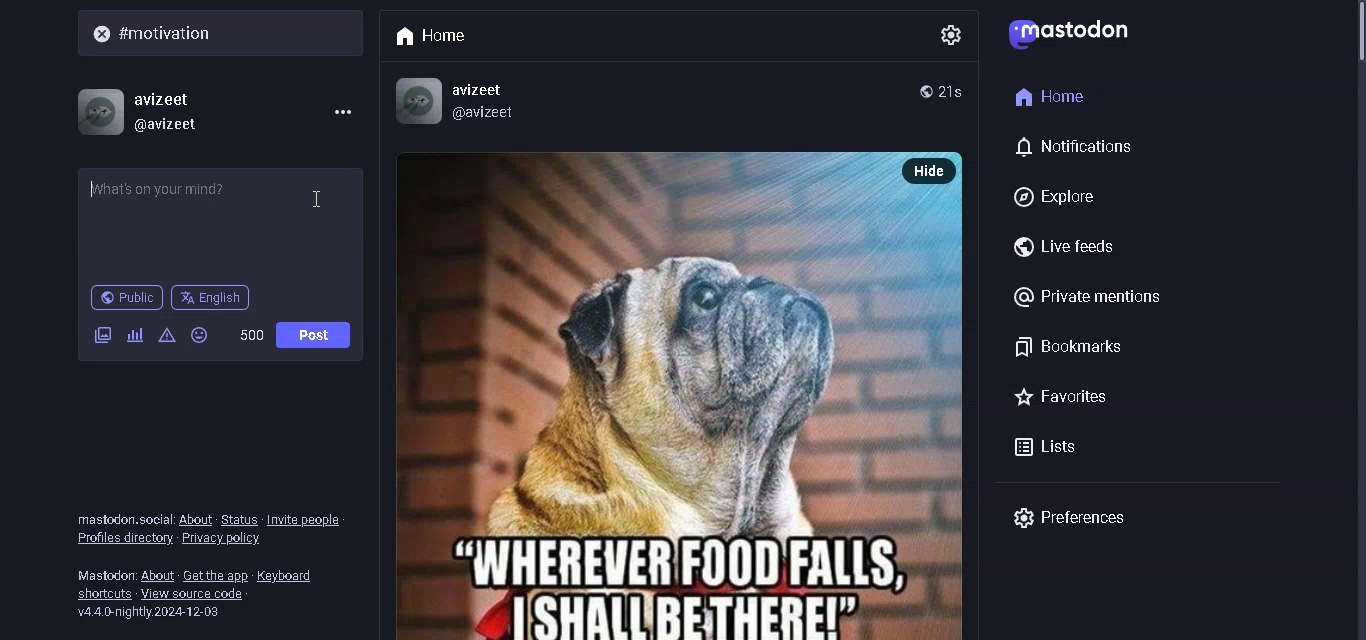 This screenshot has width=1366, height=640. I want to click on menu, so click(338, 111).